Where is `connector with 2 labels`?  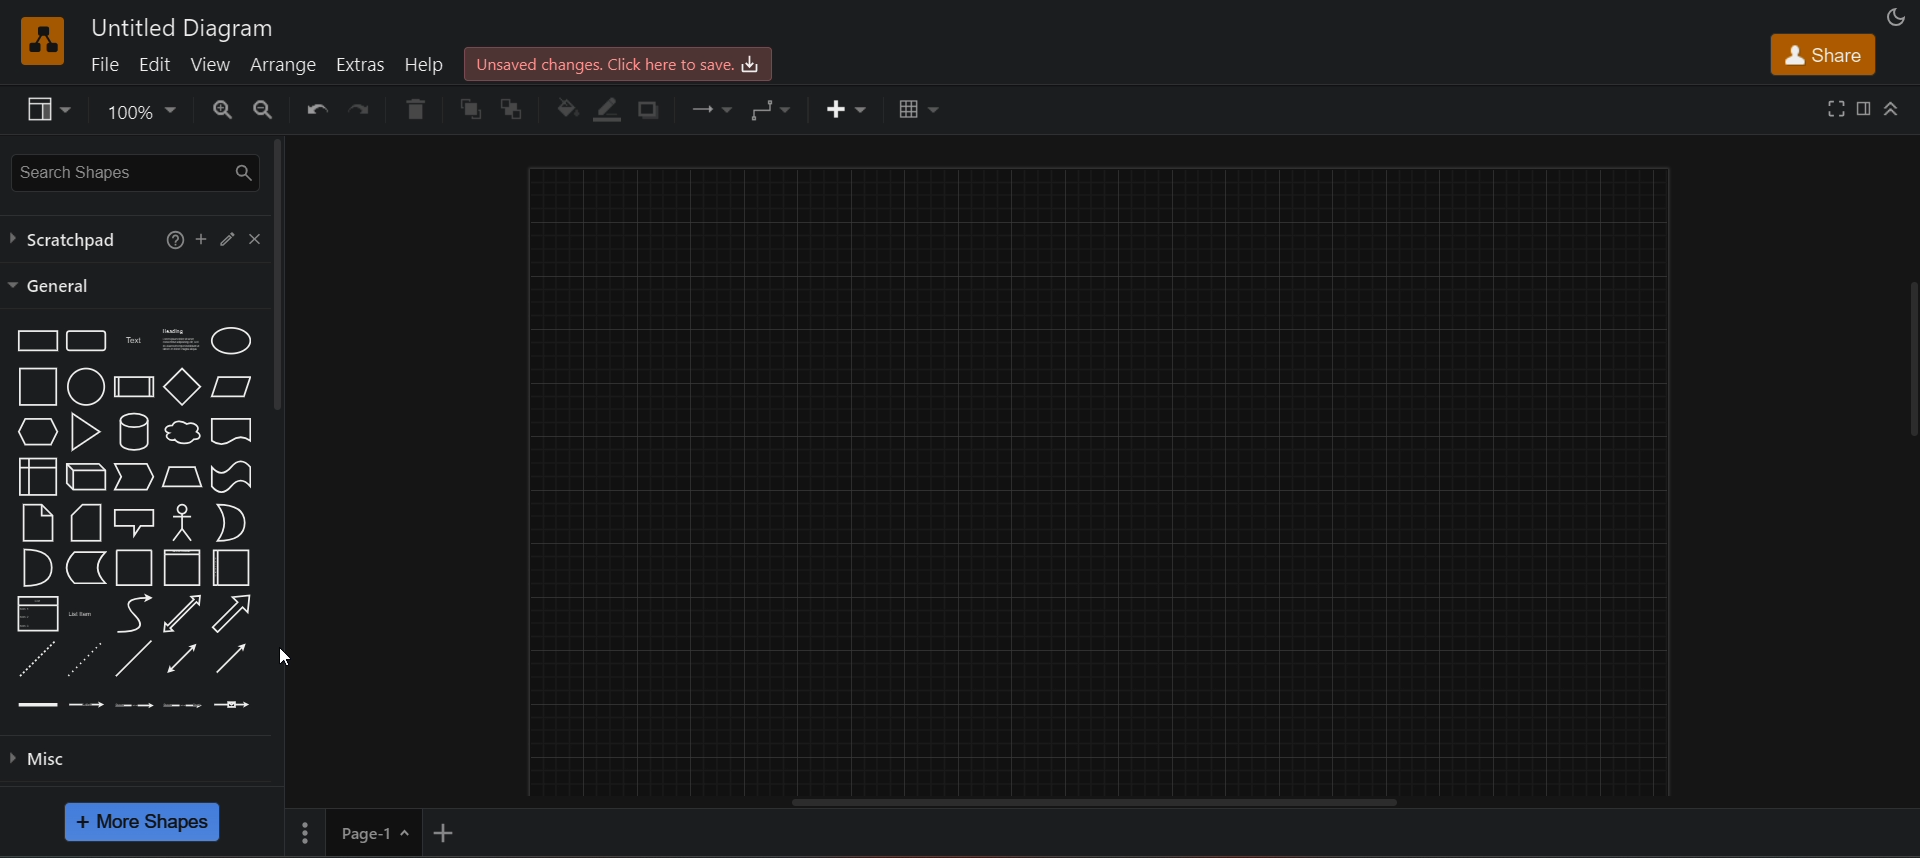
connector with 2 labels is located at coordinates (133, 704).